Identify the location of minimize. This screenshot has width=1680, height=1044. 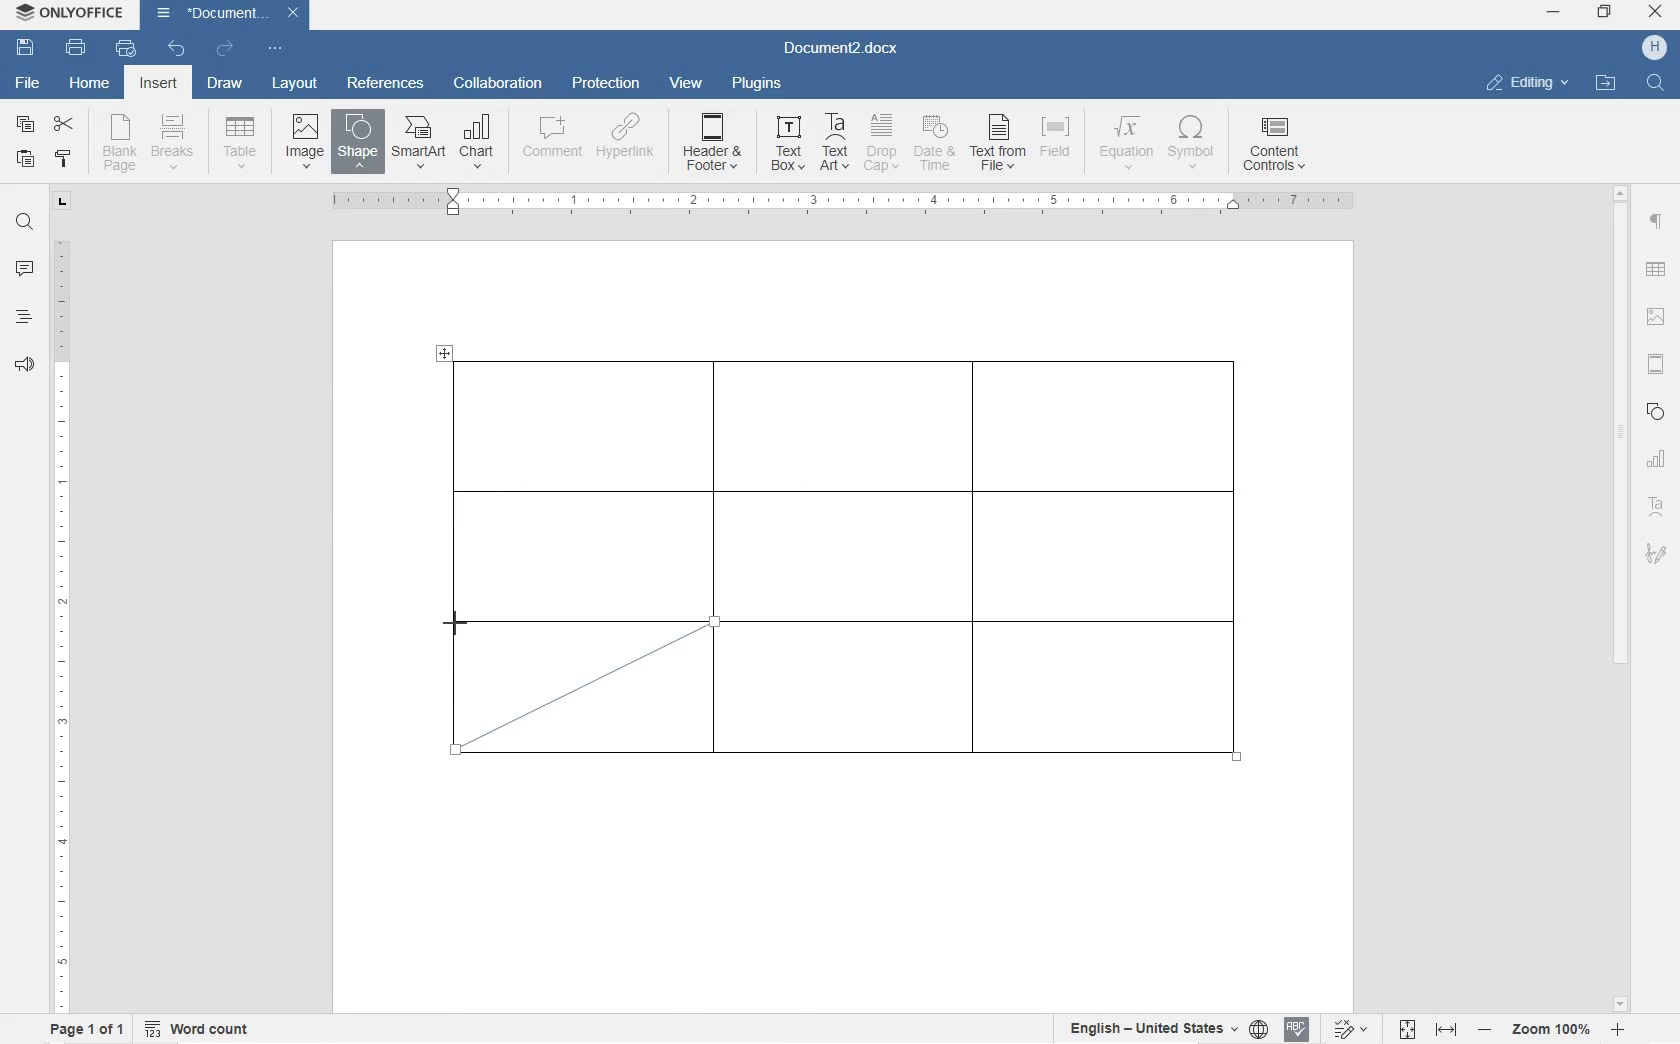
(1553, 12).